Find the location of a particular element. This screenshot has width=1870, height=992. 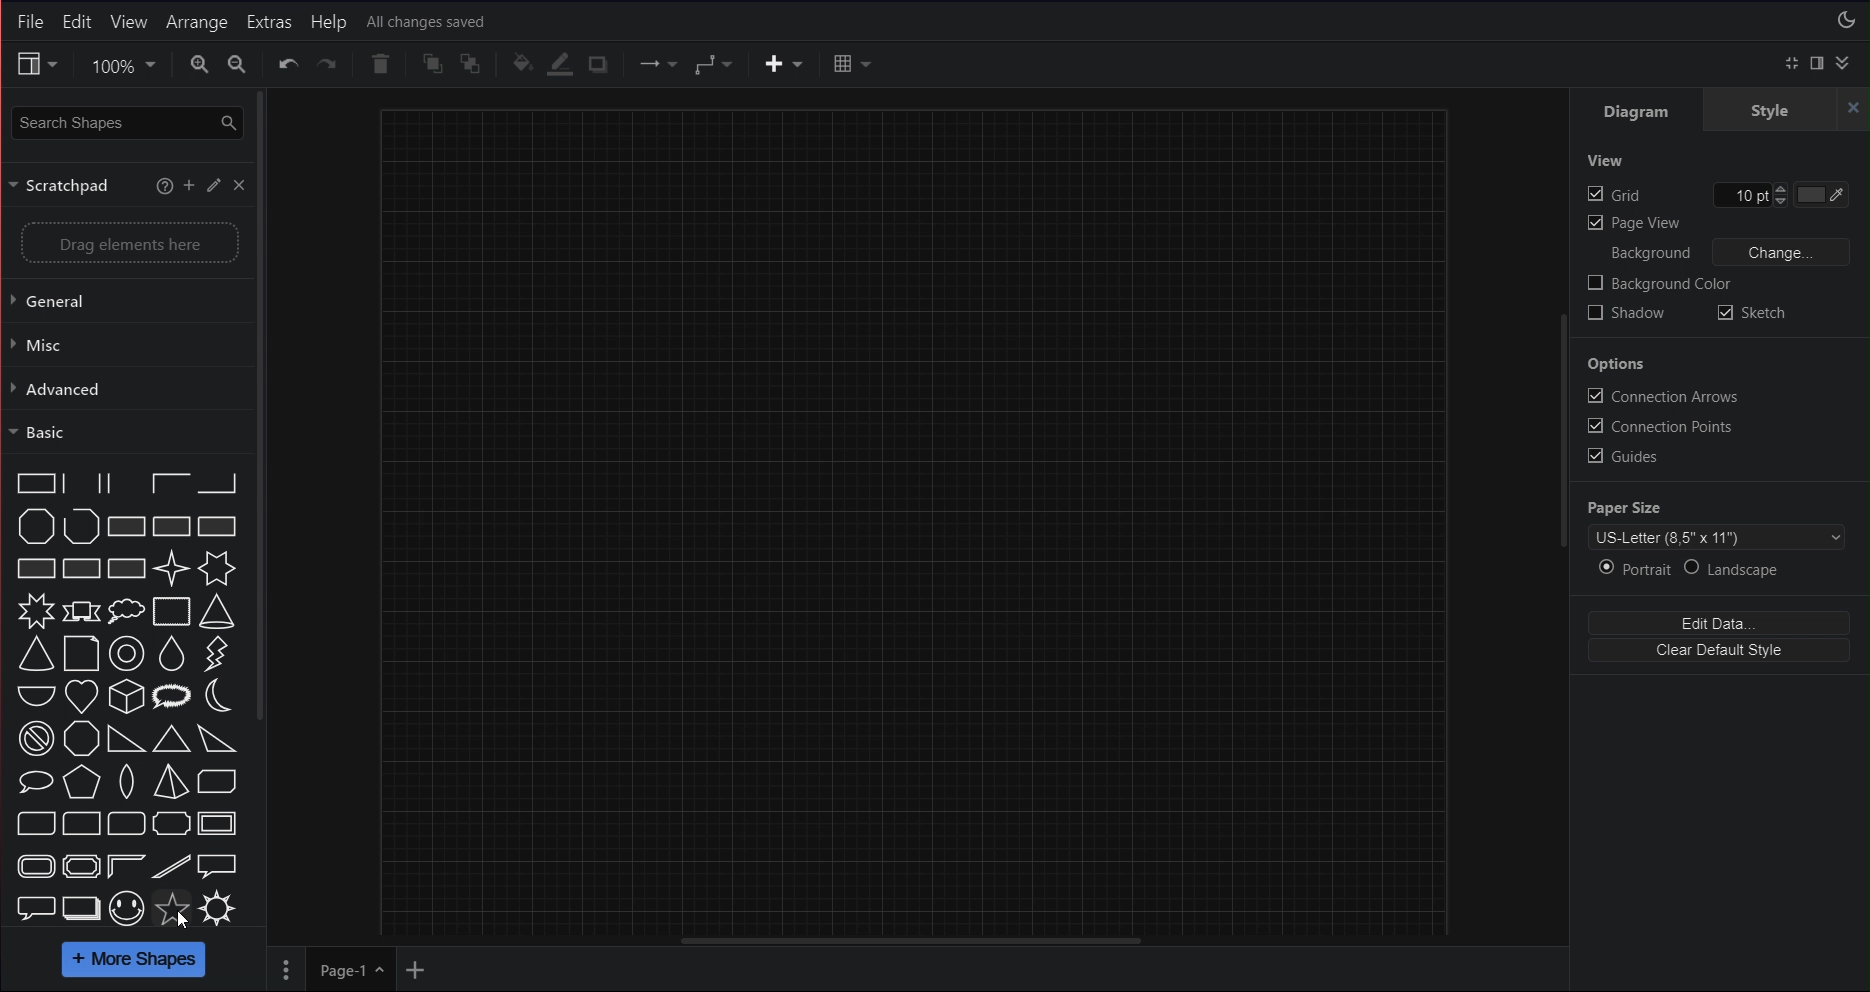

rounded frame is located at coordinates (37, 866).